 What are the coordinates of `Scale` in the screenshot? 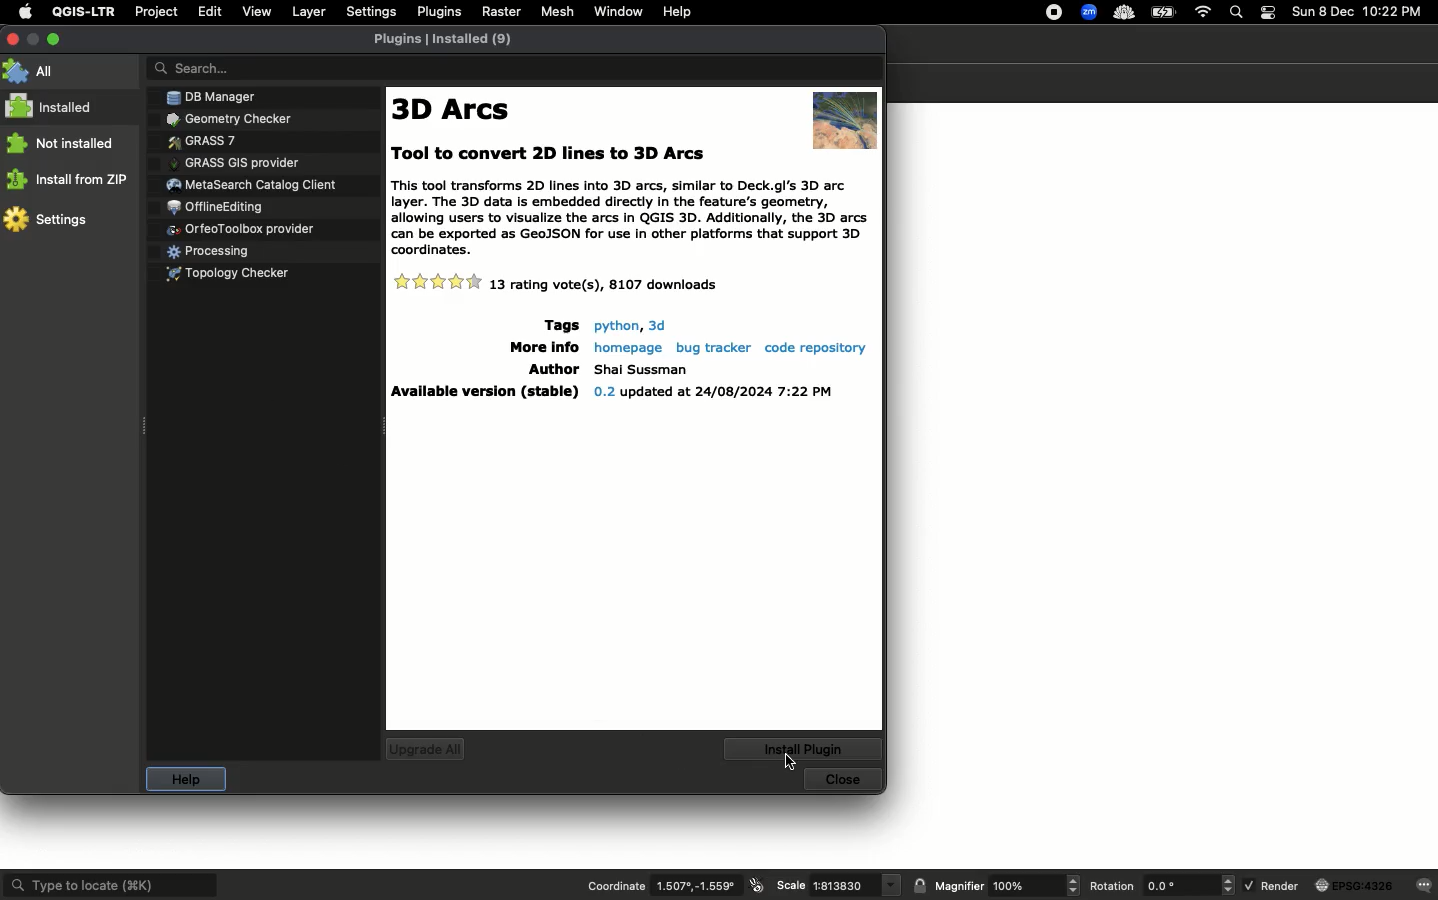 It's located at (857, 886).